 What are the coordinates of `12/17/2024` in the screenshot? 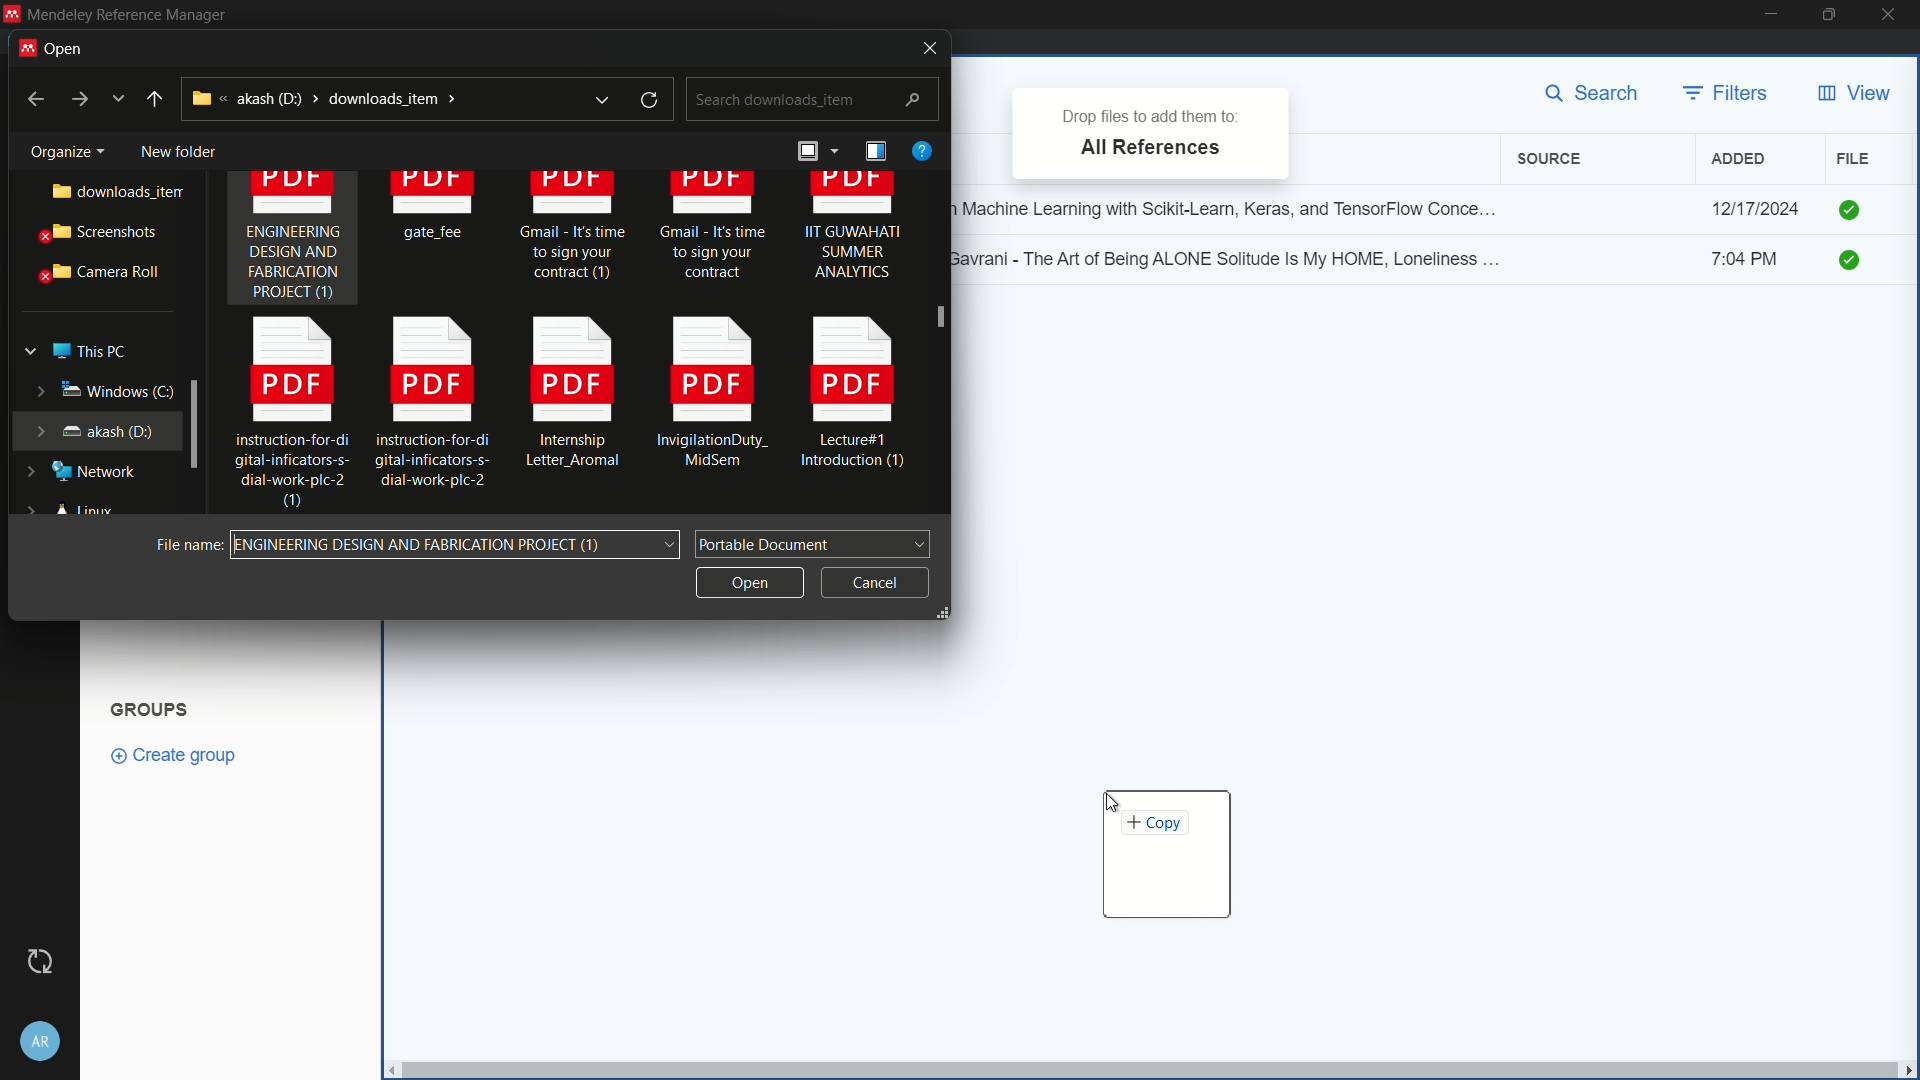 It's located at (1755, 209).